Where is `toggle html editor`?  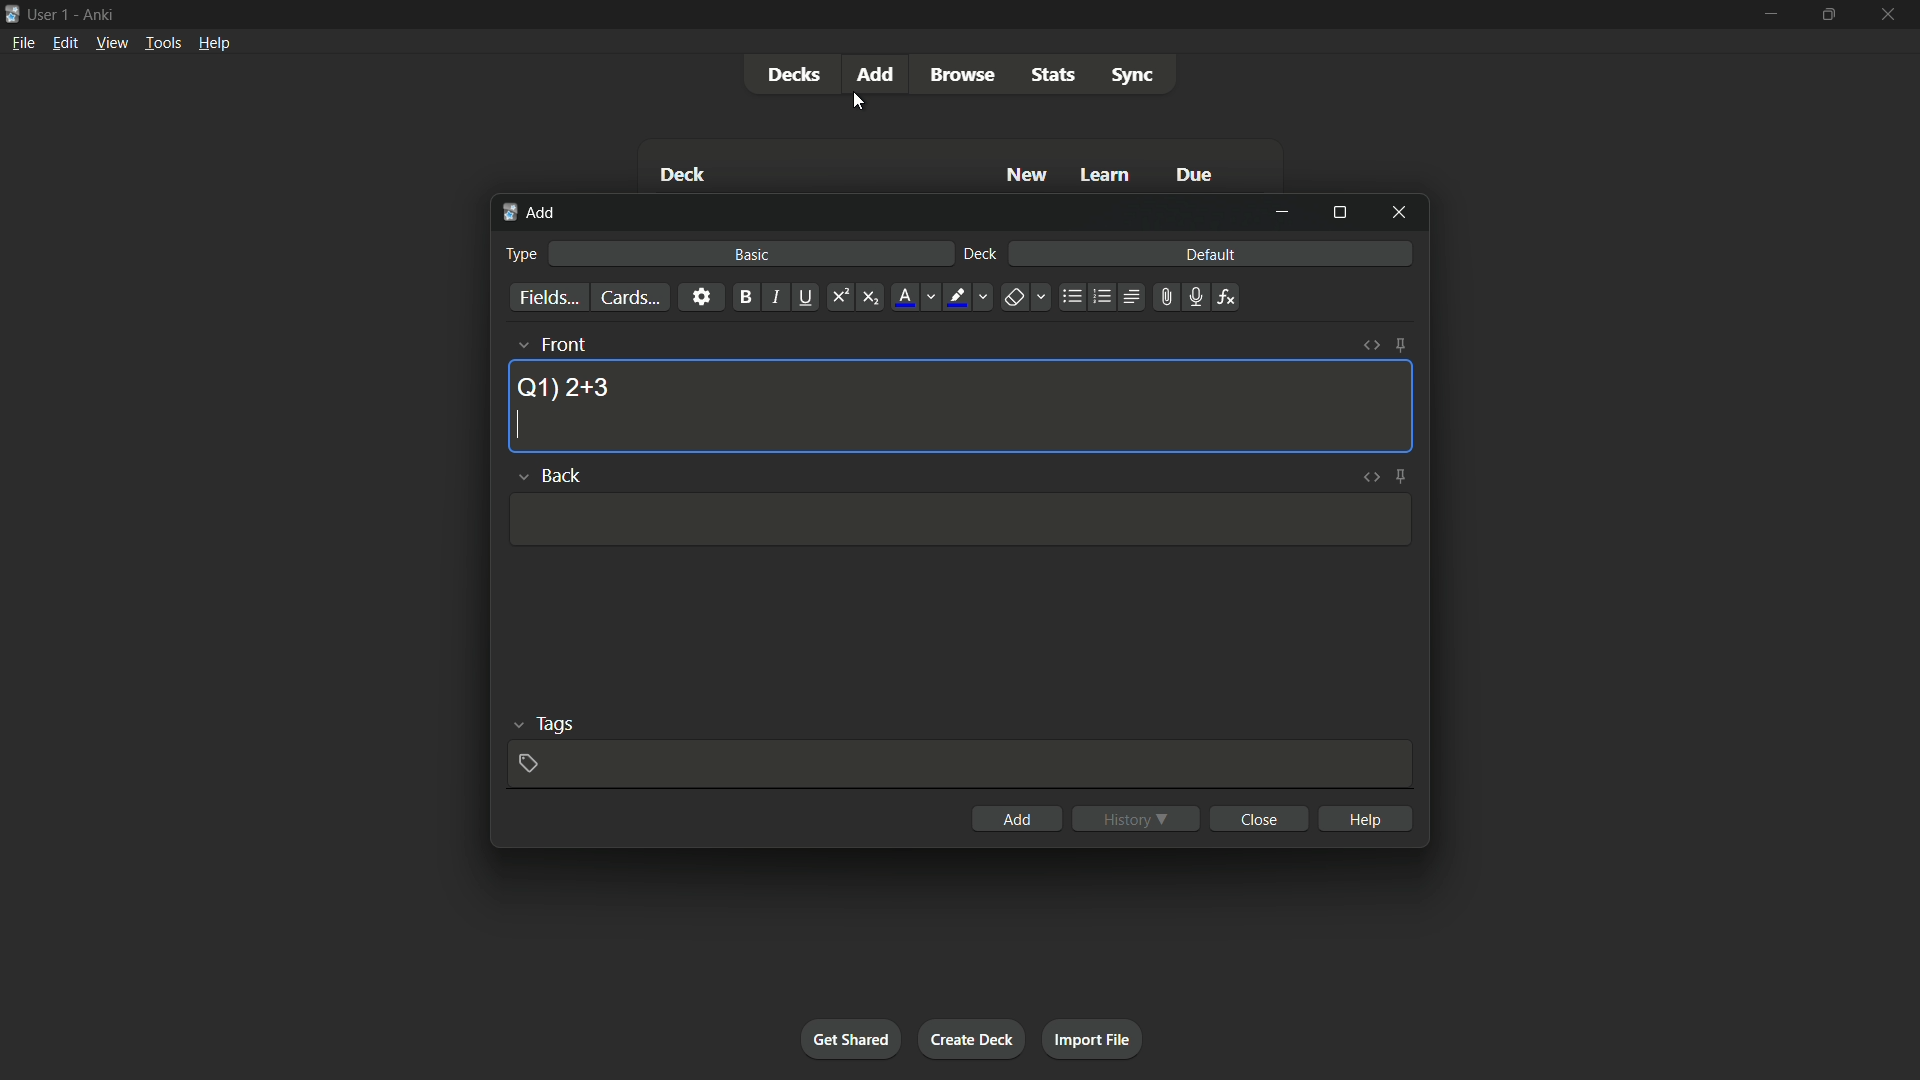
toggle html editor is located at coordinates (1372, 345).